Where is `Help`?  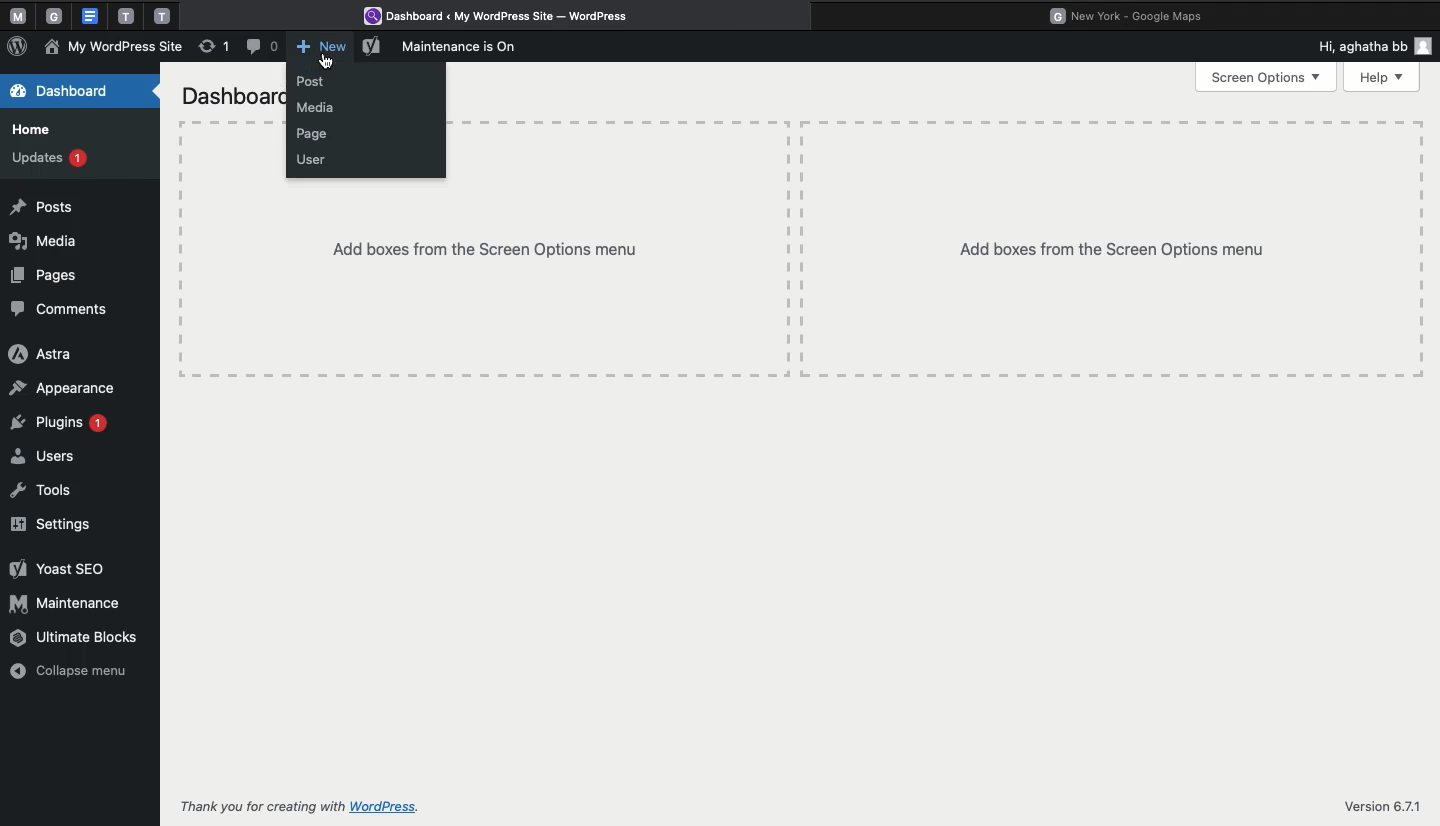 Help is located at coordinates (1383, 77).